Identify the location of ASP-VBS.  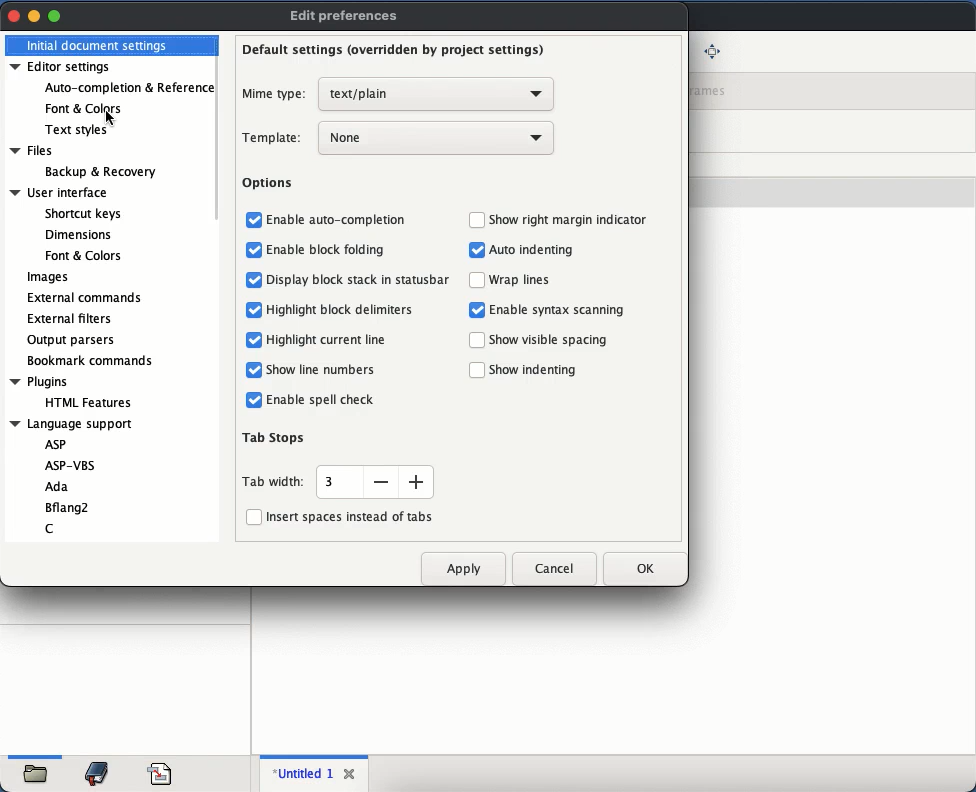
(71, 463).